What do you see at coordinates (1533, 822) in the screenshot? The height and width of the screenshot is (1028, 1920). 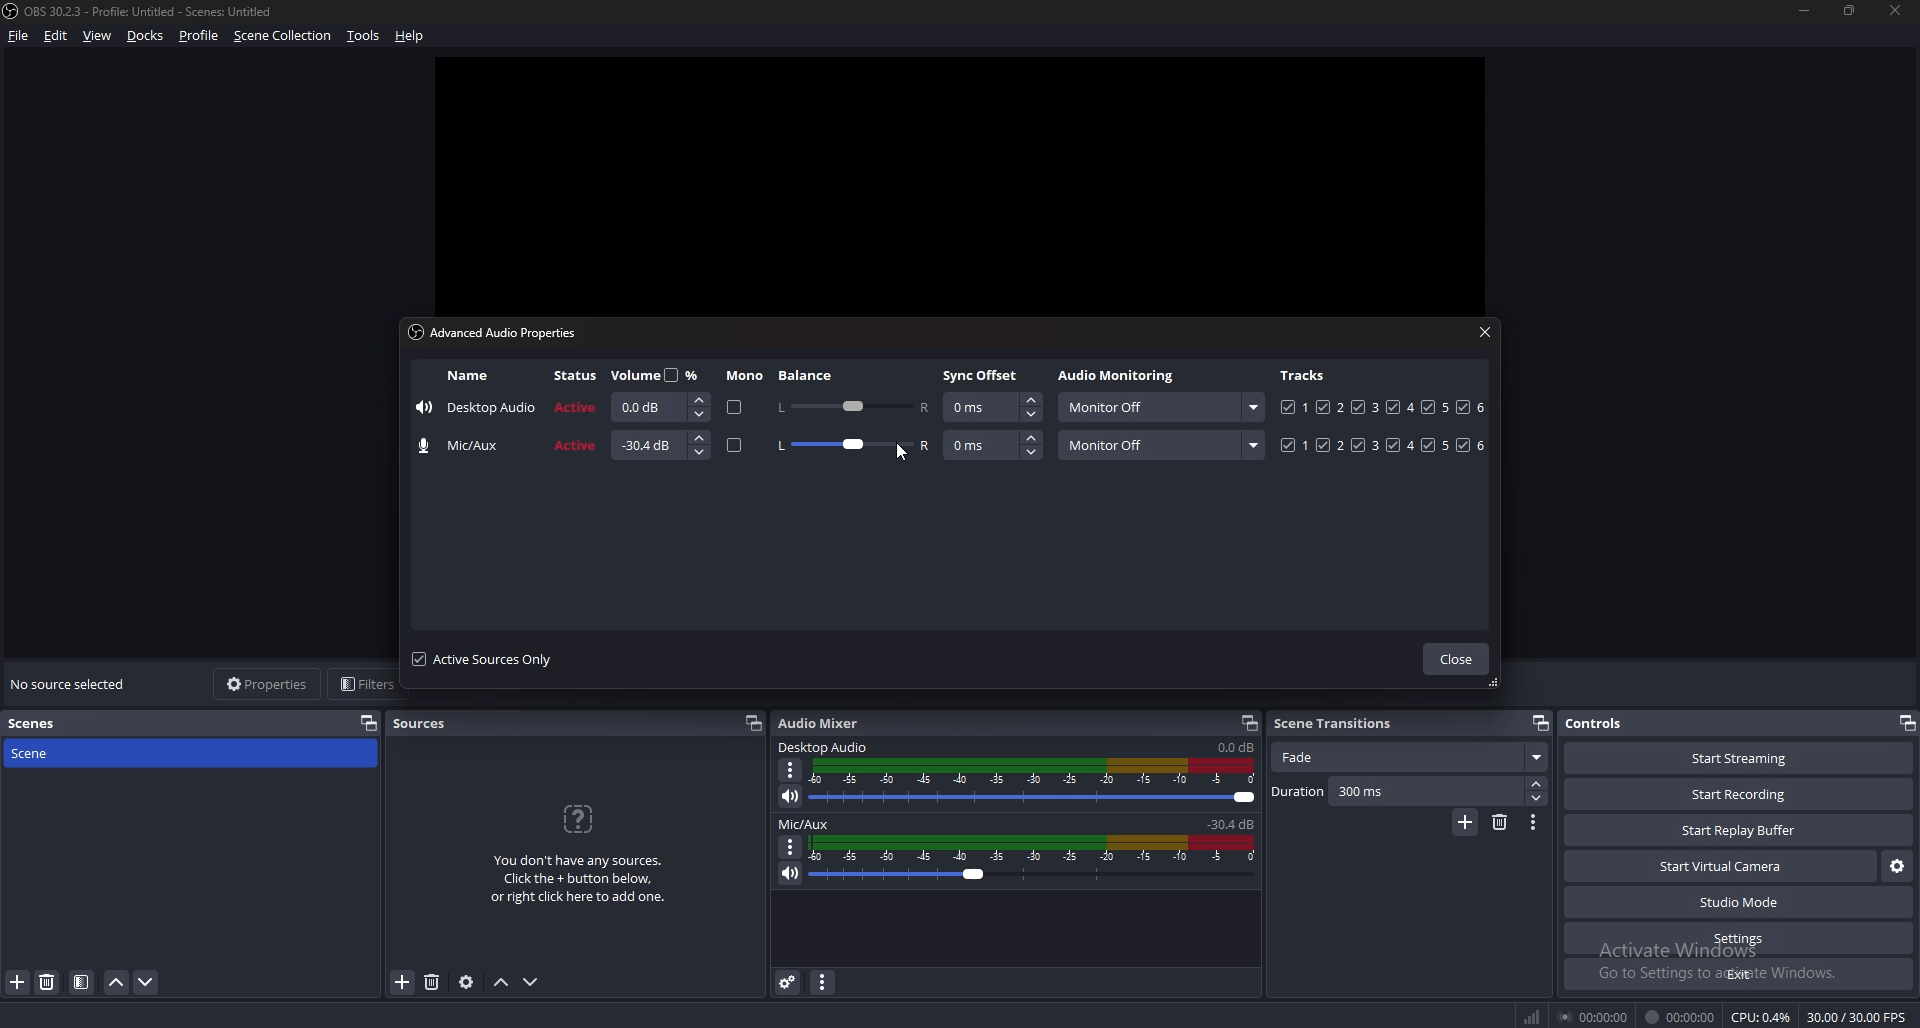 I see `transition properties` at bounding box center [1533, 822].